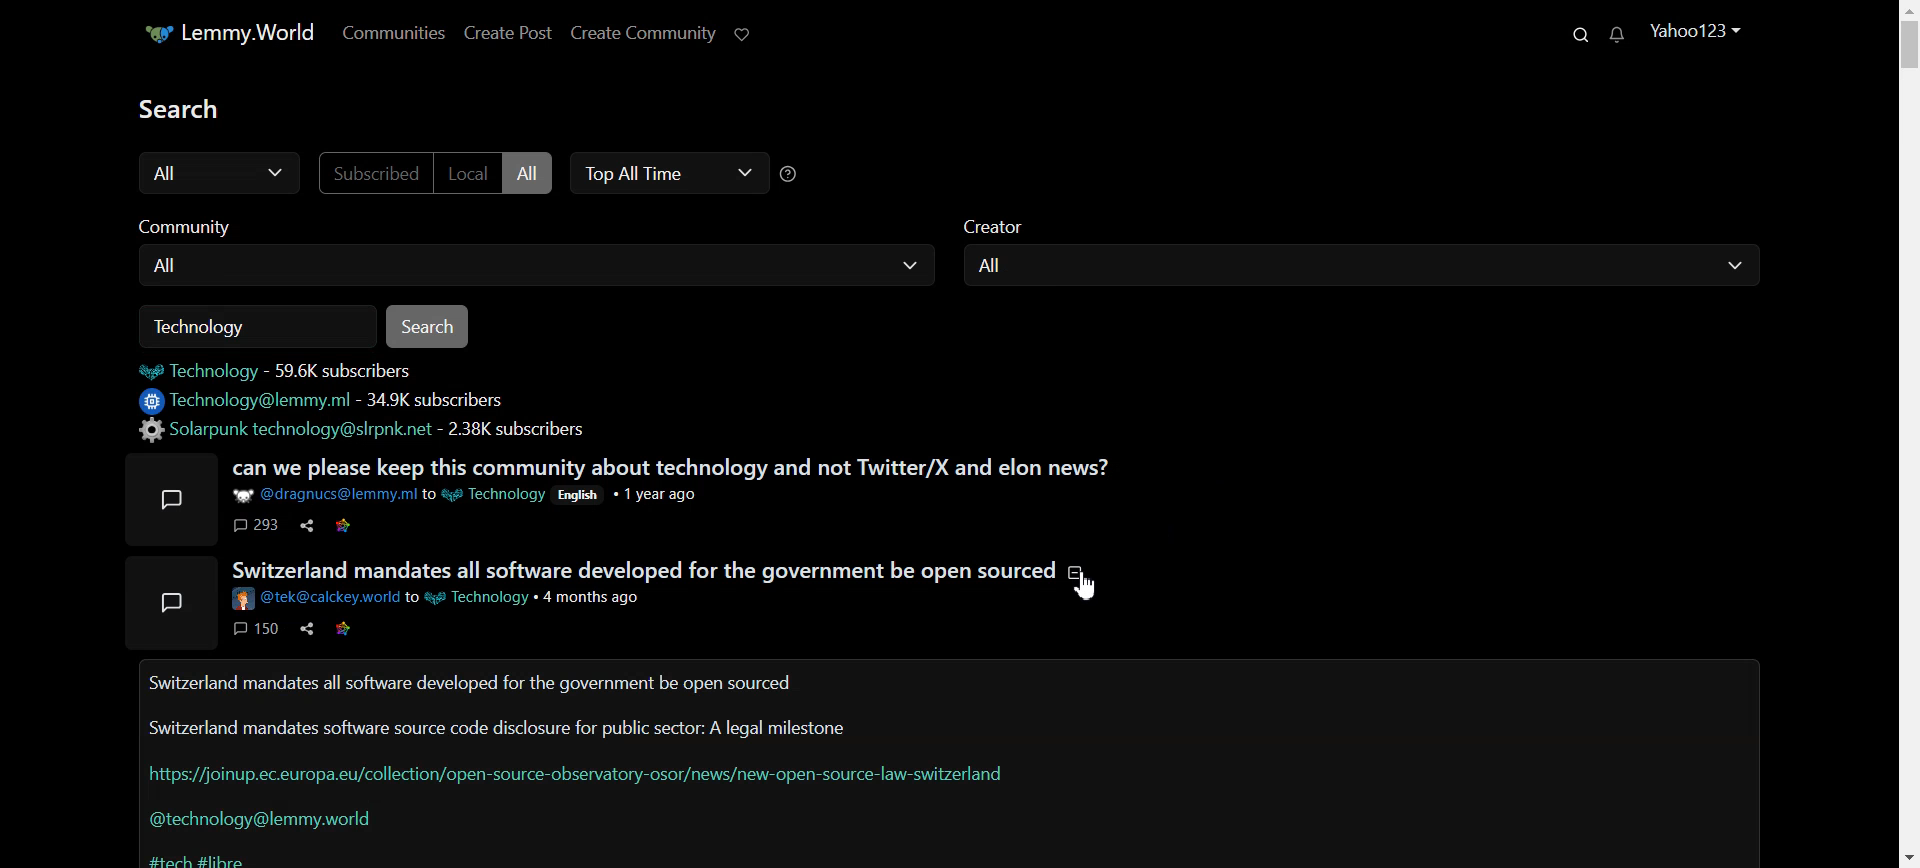 This screenshot has width=1920, height=868. Describe the element at coordinates (655, 570) in the screenshot. I see `Switzerland mandates all software developed for the government be open sourced ` at that location.